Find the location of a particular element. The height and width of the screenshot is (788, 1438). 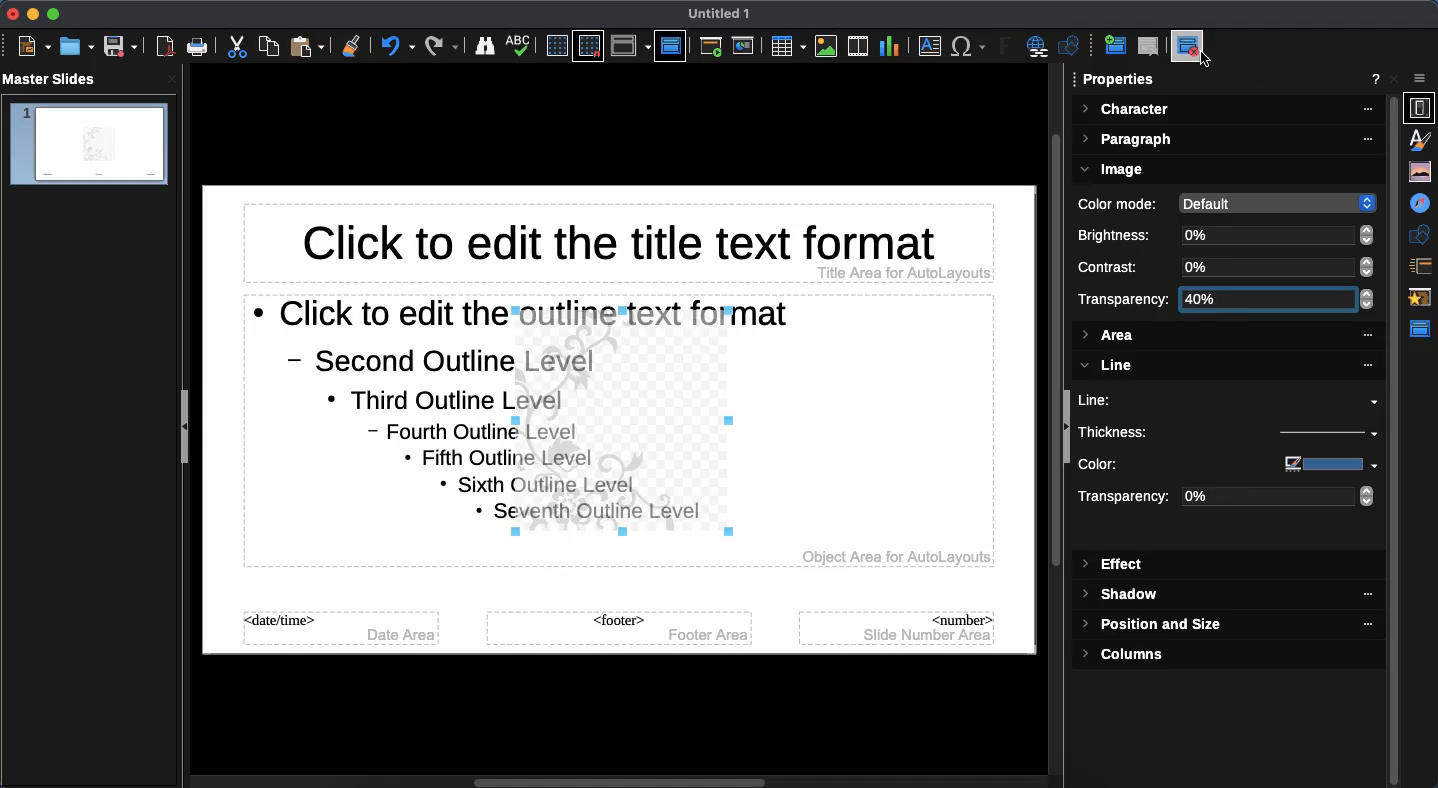

Transparency is located at coordinates (1127, 499).